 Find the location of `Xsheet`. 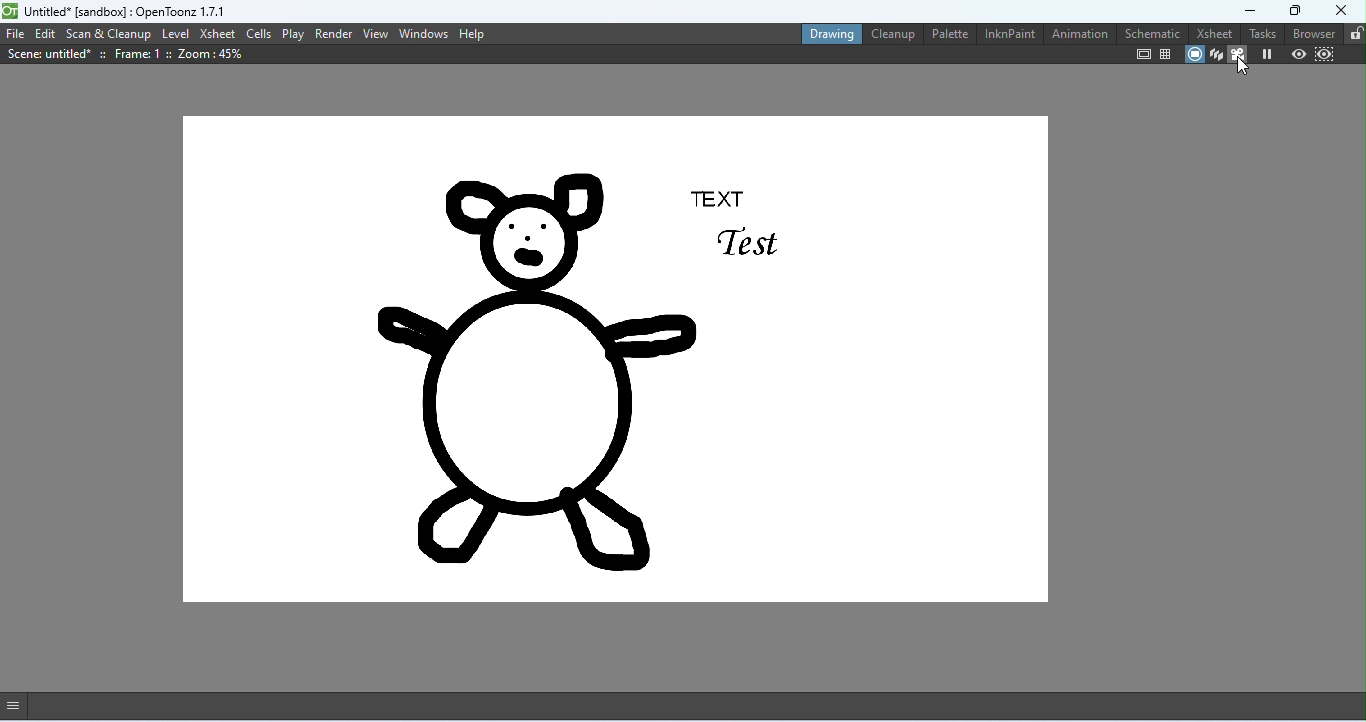

Xsheet is located at coordinates (217, 34).